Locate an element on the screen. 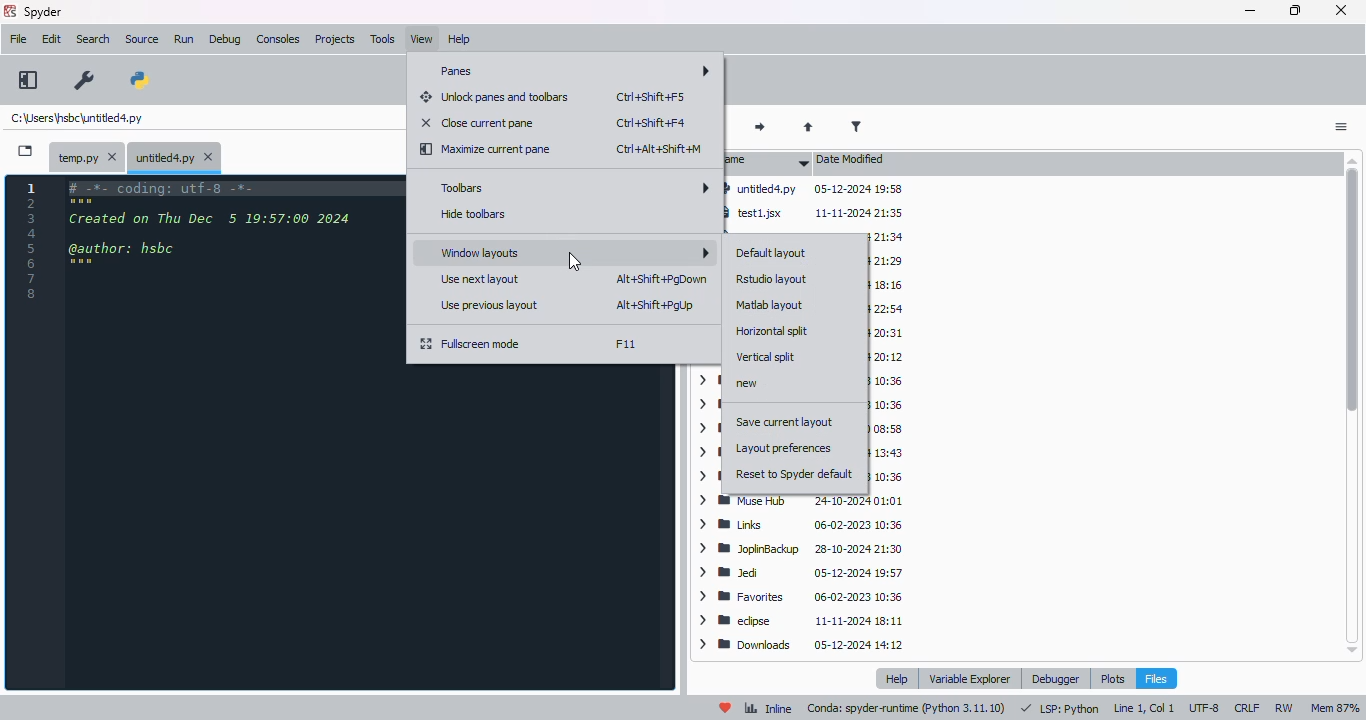 The width and height of the screenshot is (1366, 720). search is located at coordinates (93, 39).